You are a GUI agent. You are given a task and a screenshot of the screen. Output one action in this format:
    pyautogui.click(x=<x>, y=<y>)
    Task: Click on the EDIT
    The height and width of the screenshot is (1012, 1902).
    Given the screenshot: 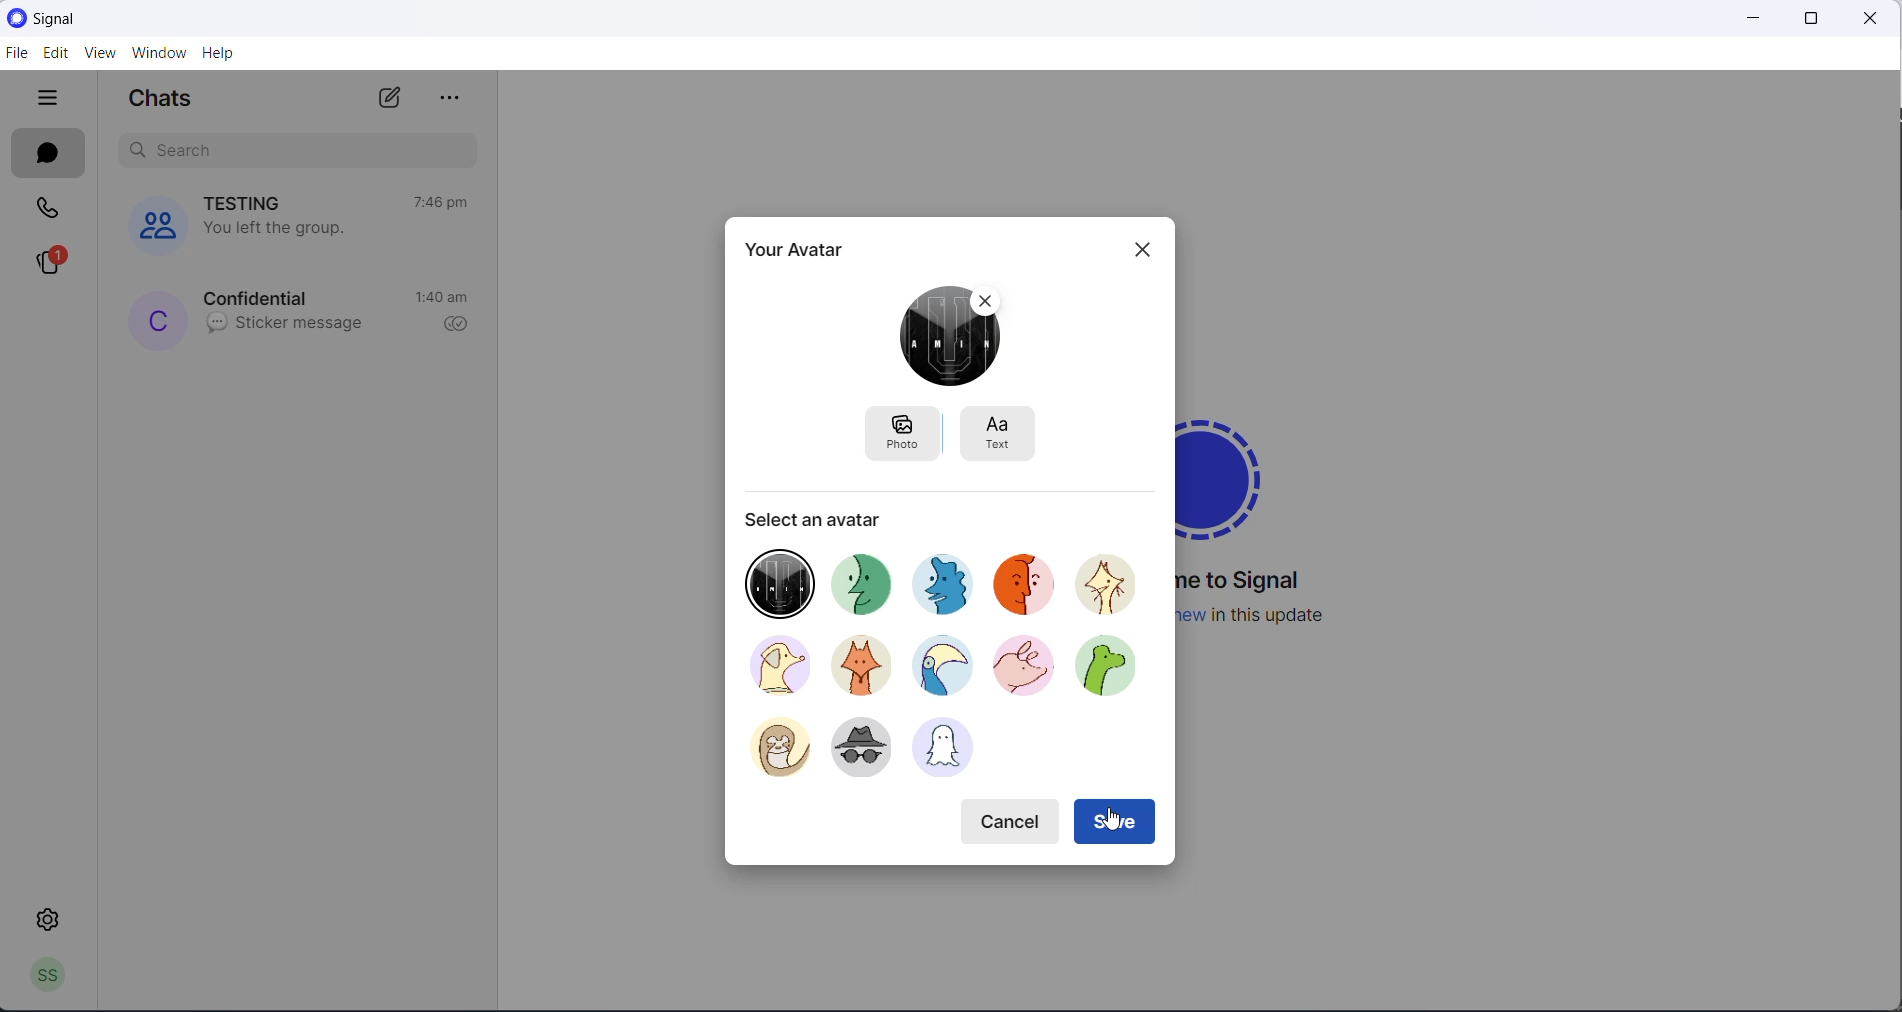 What is the action you would take?
    pyautogui.click(x=53, y=54)
    